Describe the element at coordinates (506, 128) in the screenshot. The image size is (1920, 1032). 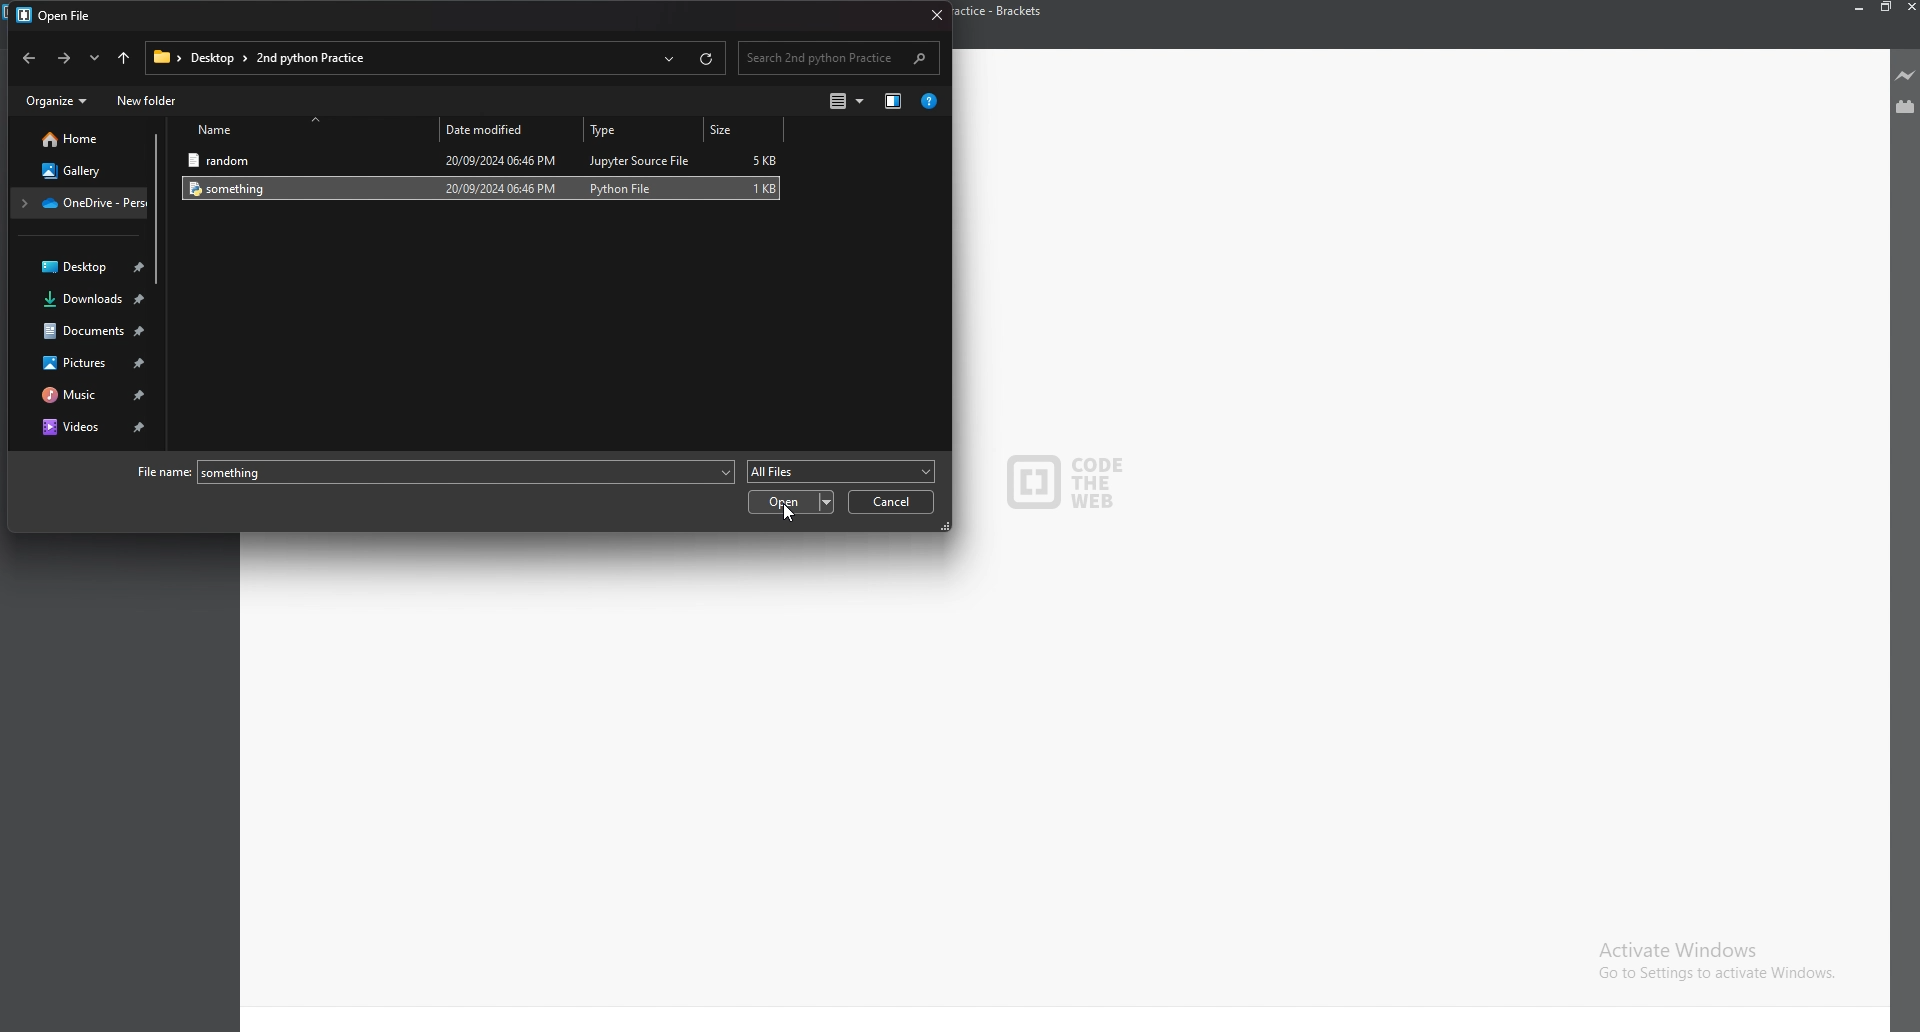
I see `date modified` at that location.